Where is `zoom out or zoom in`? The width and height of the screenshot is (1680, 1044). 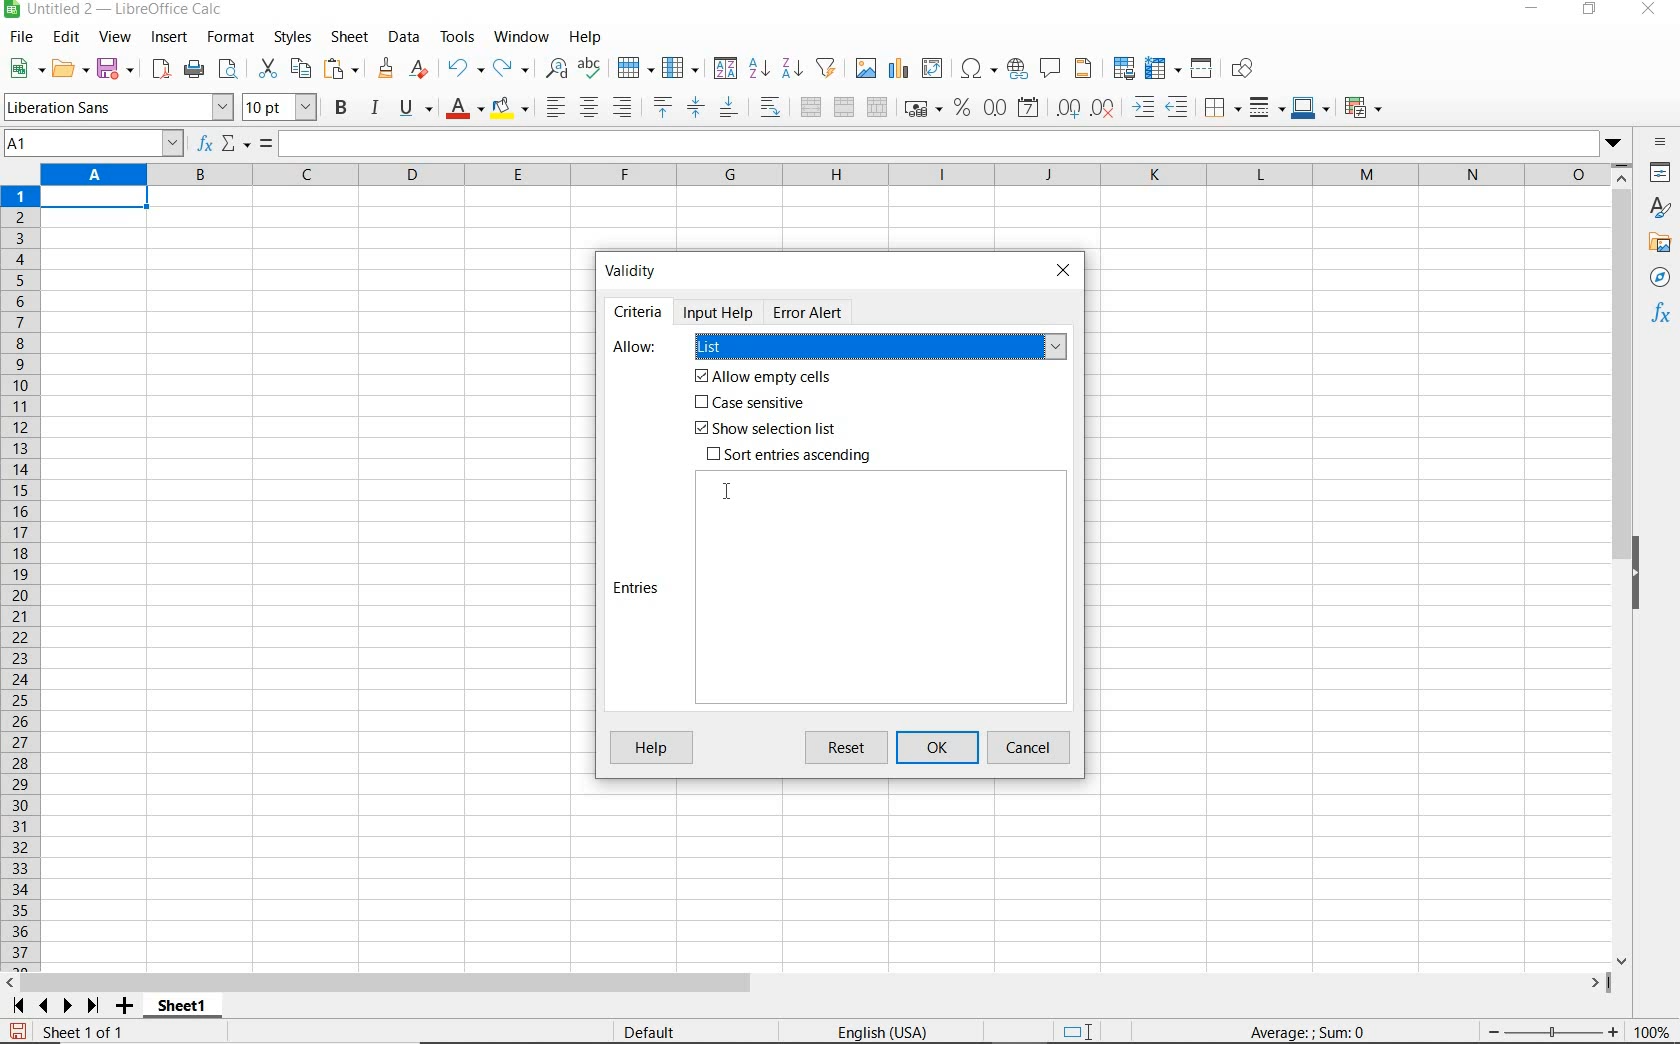 zoom out or zoom in is located at coordinates (1545, 1031).